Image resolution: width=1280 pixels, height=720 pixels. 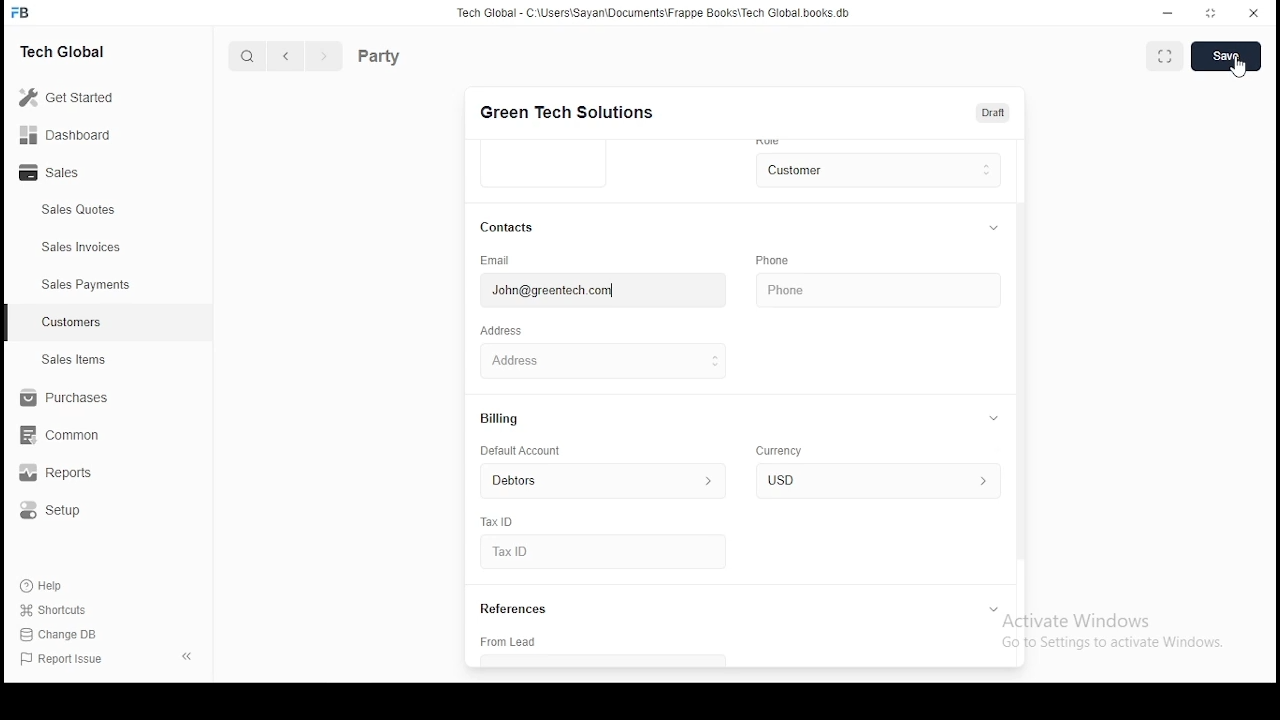 What do you see at coordinates (499, 523) in the screenshot?
I see `tax ID` at bounding box center [499, 523].